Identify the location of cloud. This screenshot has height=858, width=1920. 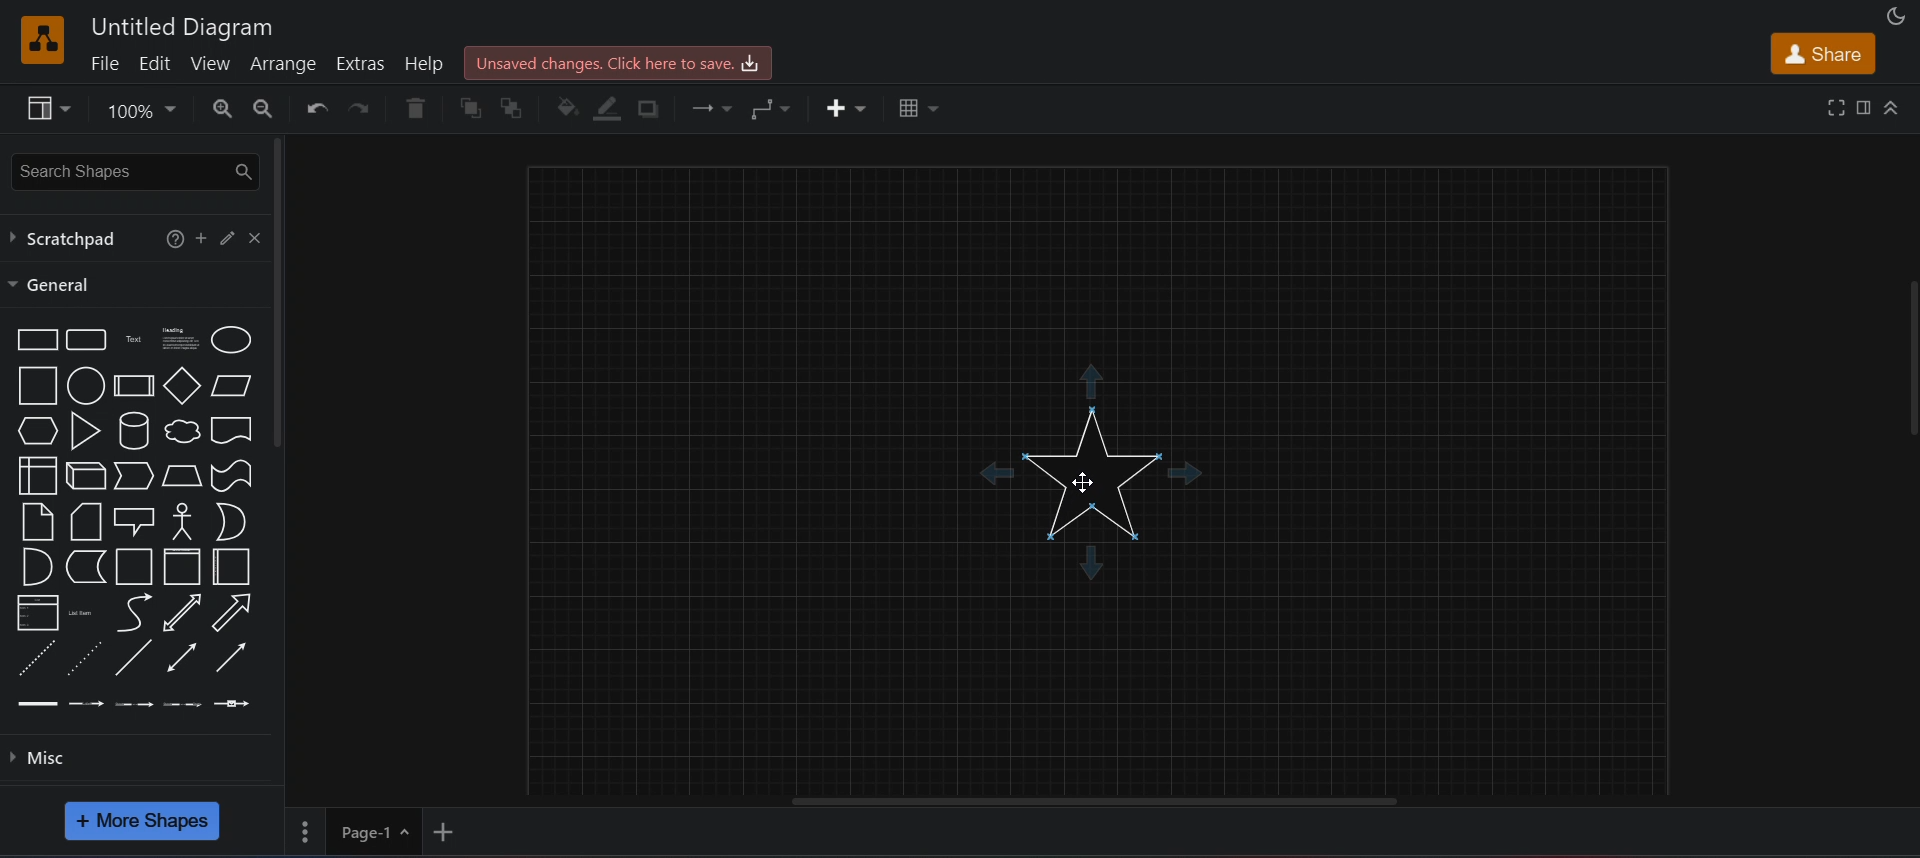
(179, 431).